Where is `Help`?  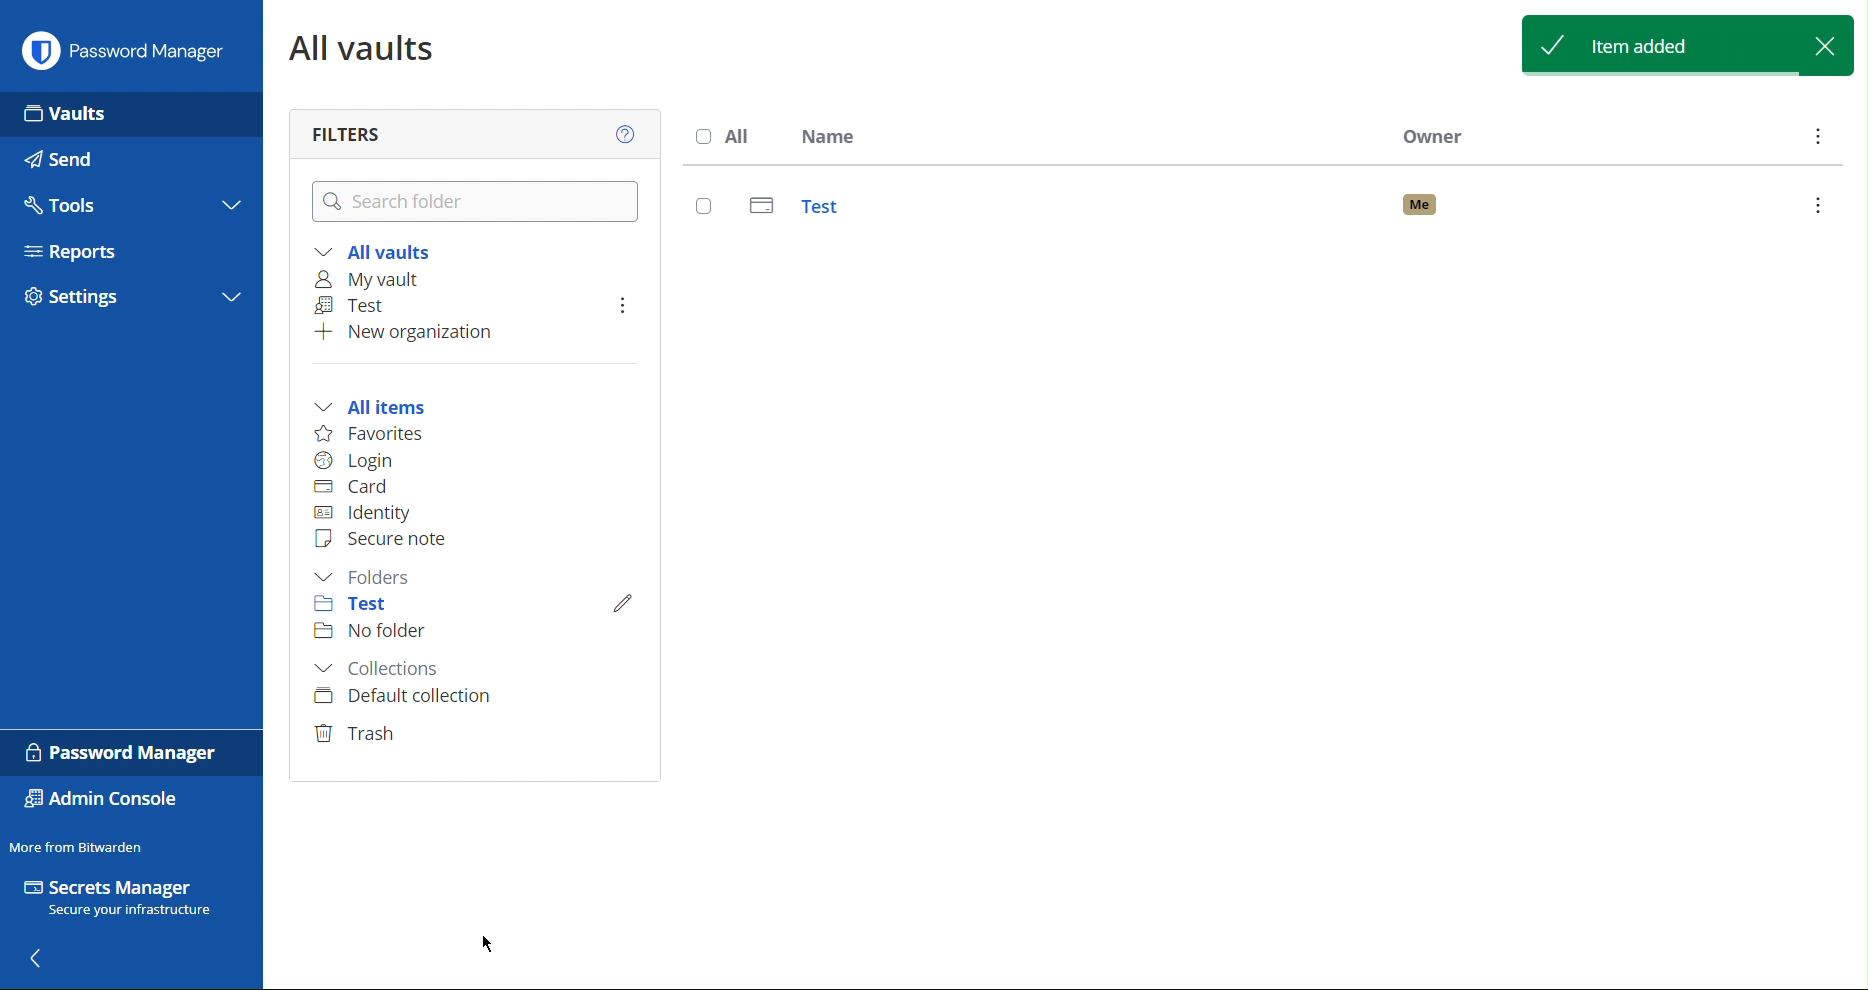 Help is located at coordinates (627, 134).